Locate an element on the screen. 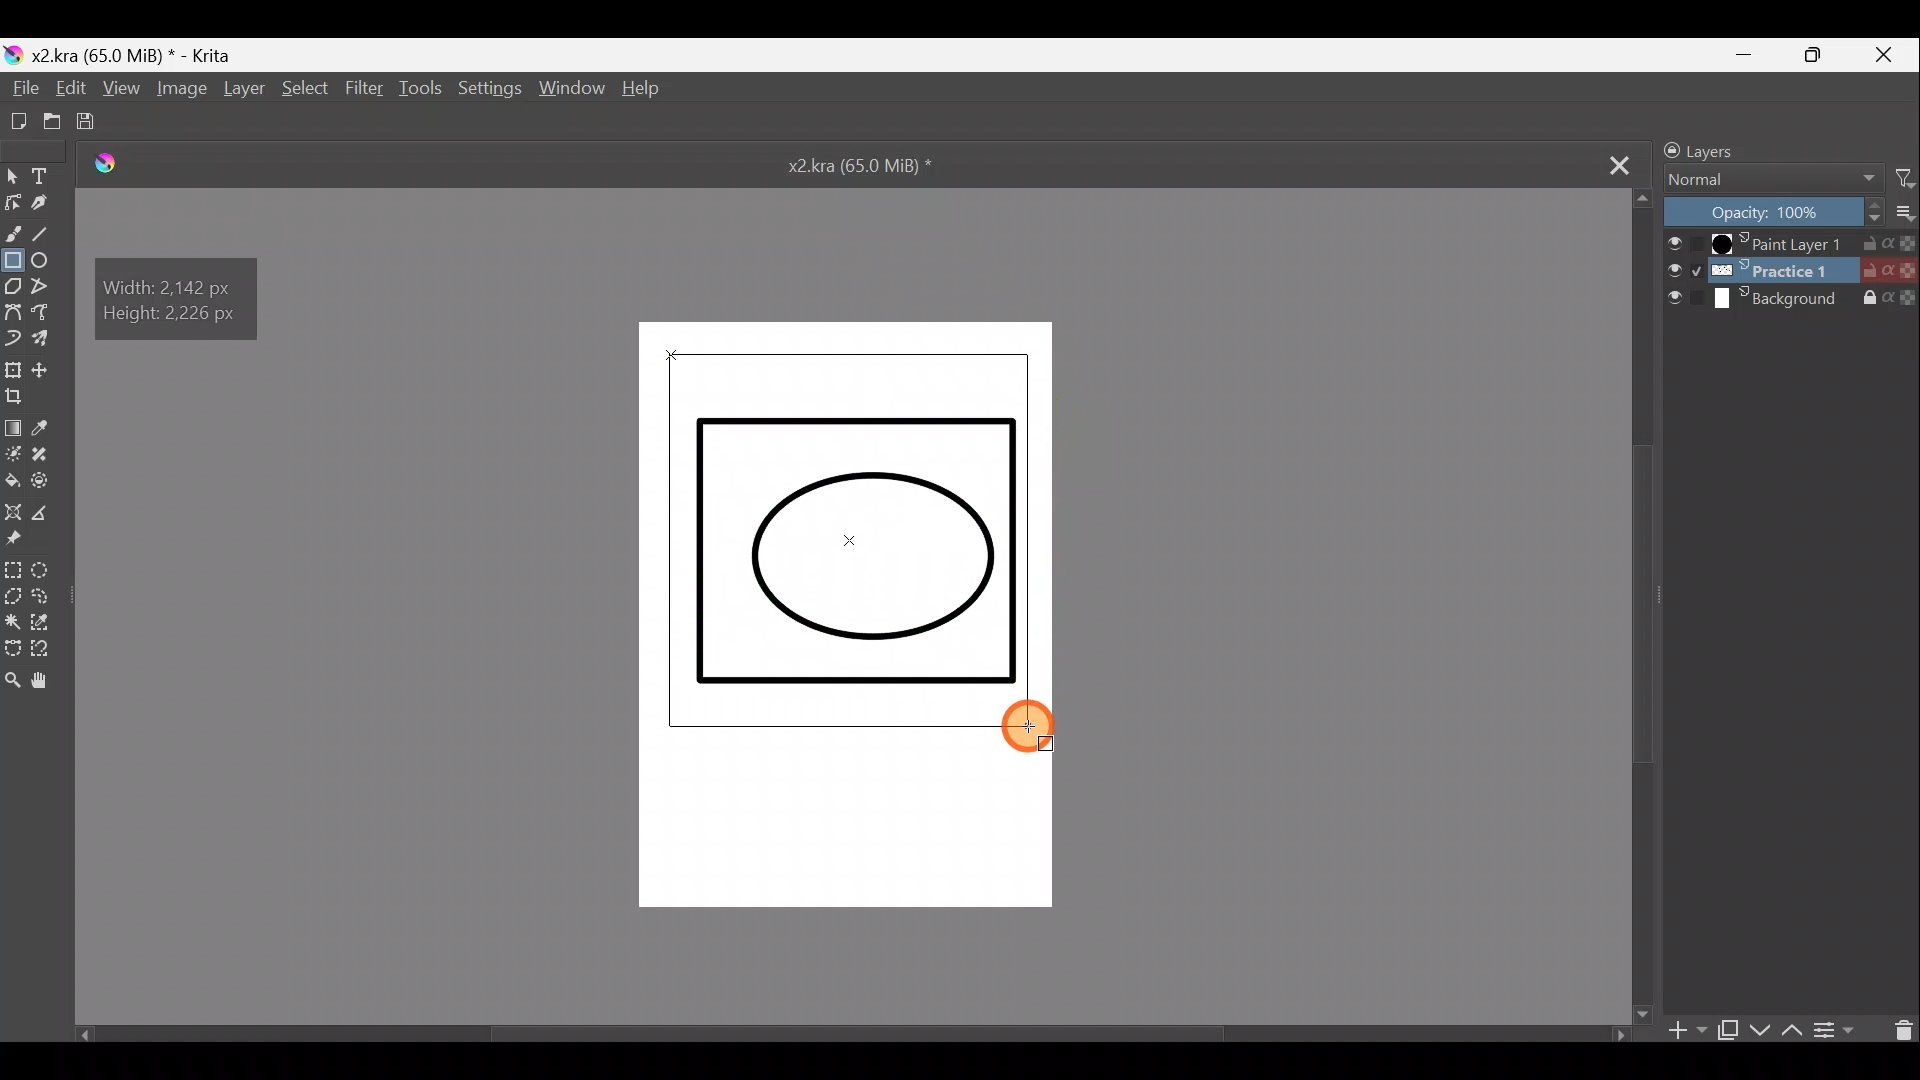 Image resolution: width=1920 pixels, height=1080 pixels. Calligraphy is located at coordinates (47, 204).